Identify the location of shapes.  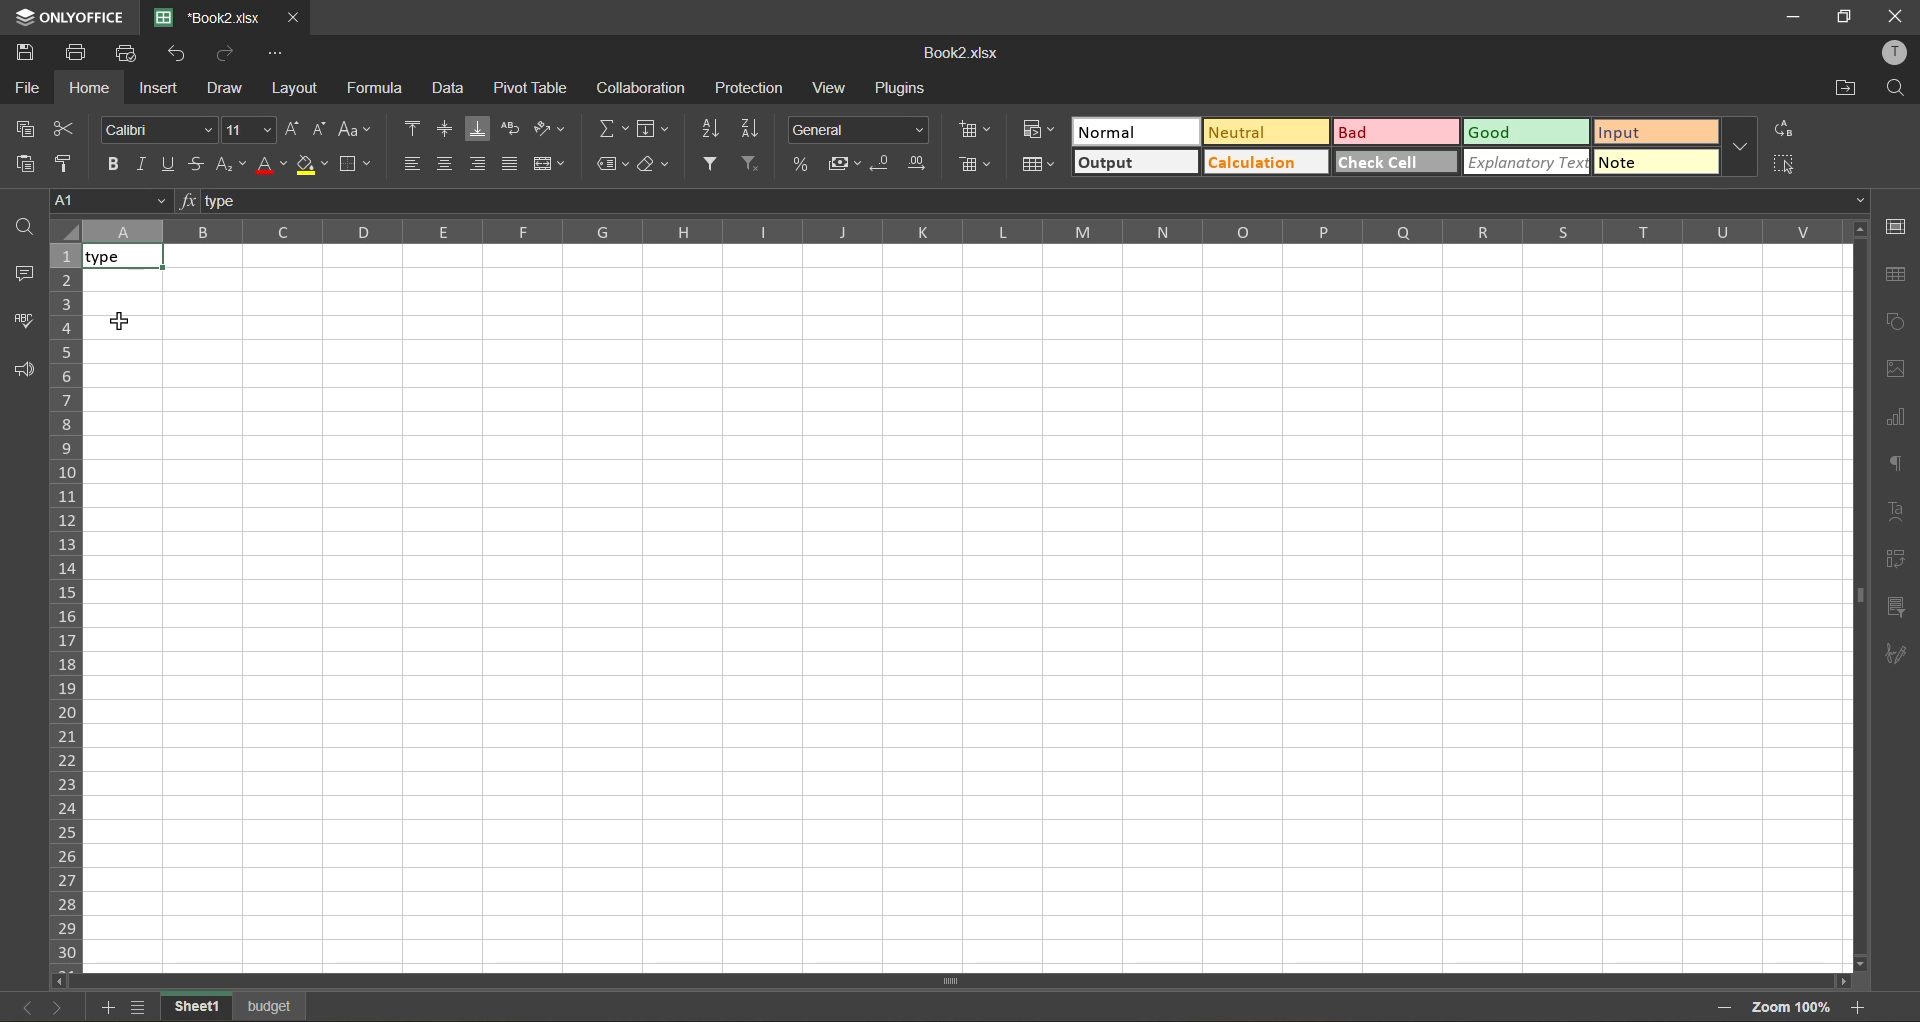
(1901, 322).